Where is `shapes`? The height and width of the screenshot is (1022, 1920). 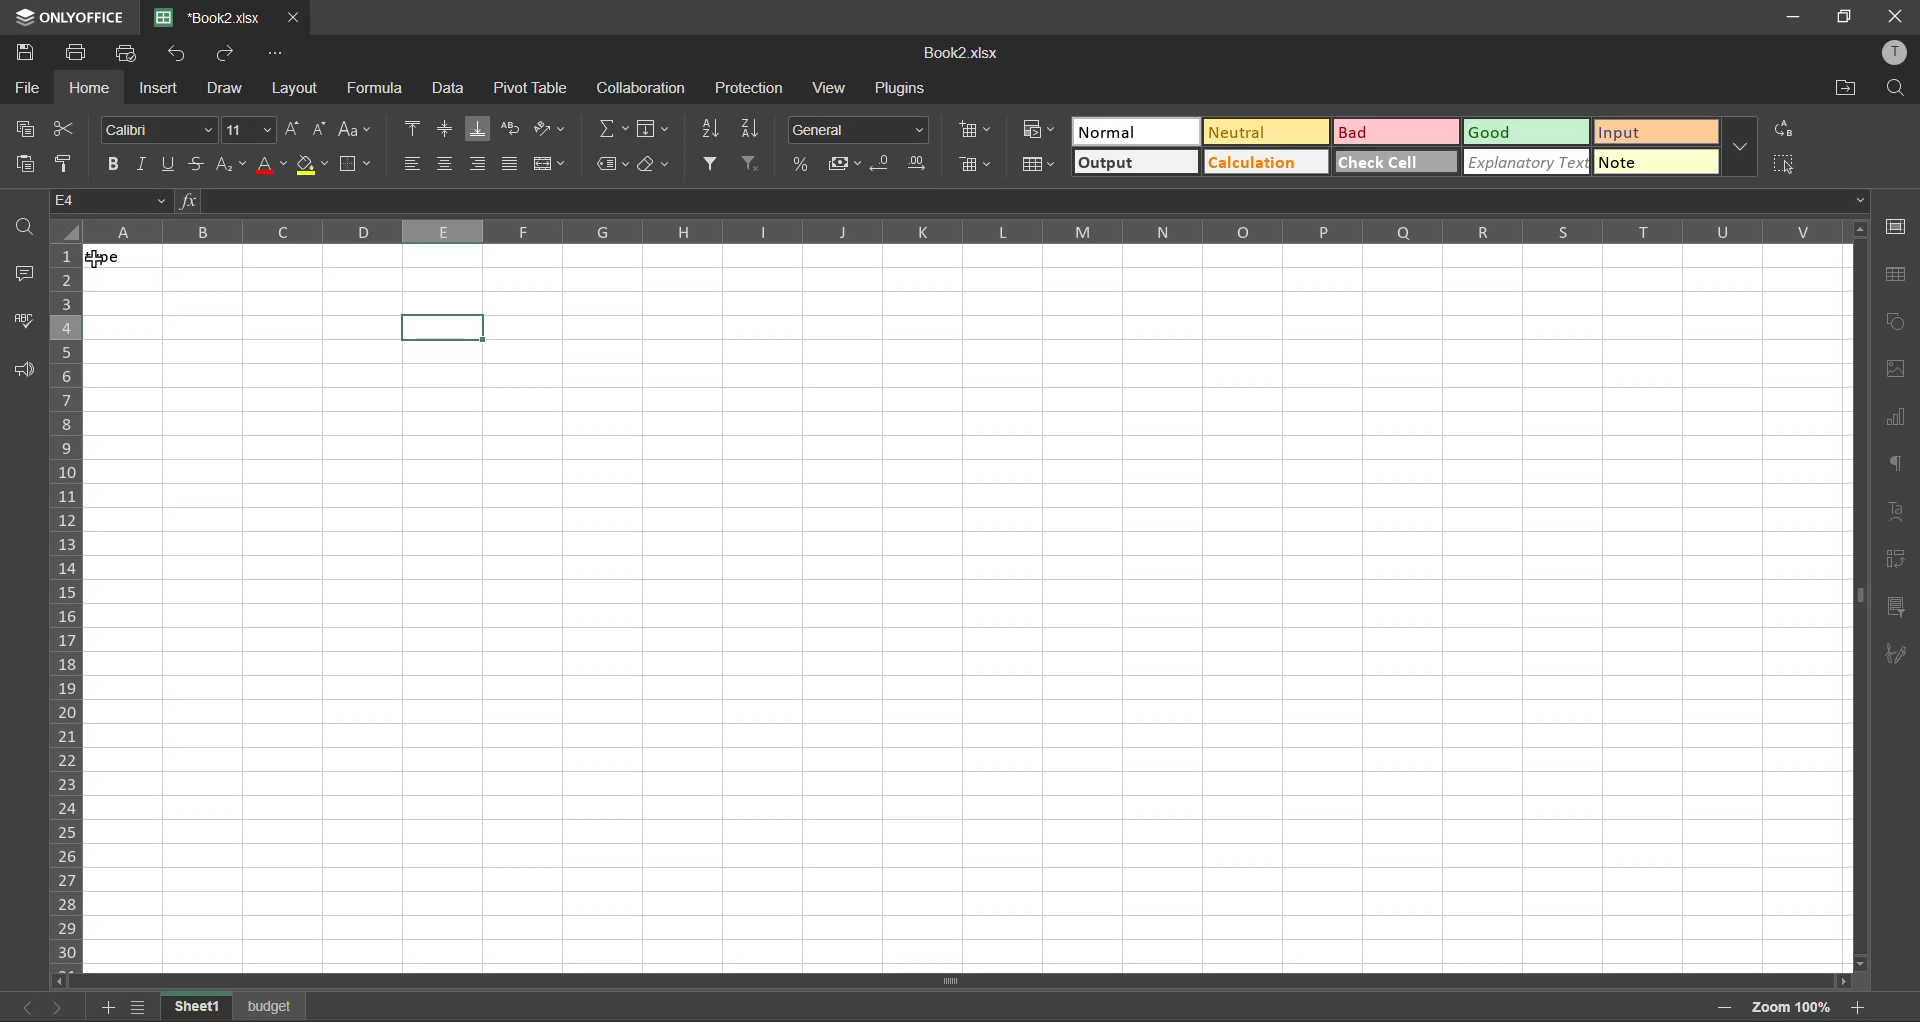
shapes is located at coordinates (1897, 319).